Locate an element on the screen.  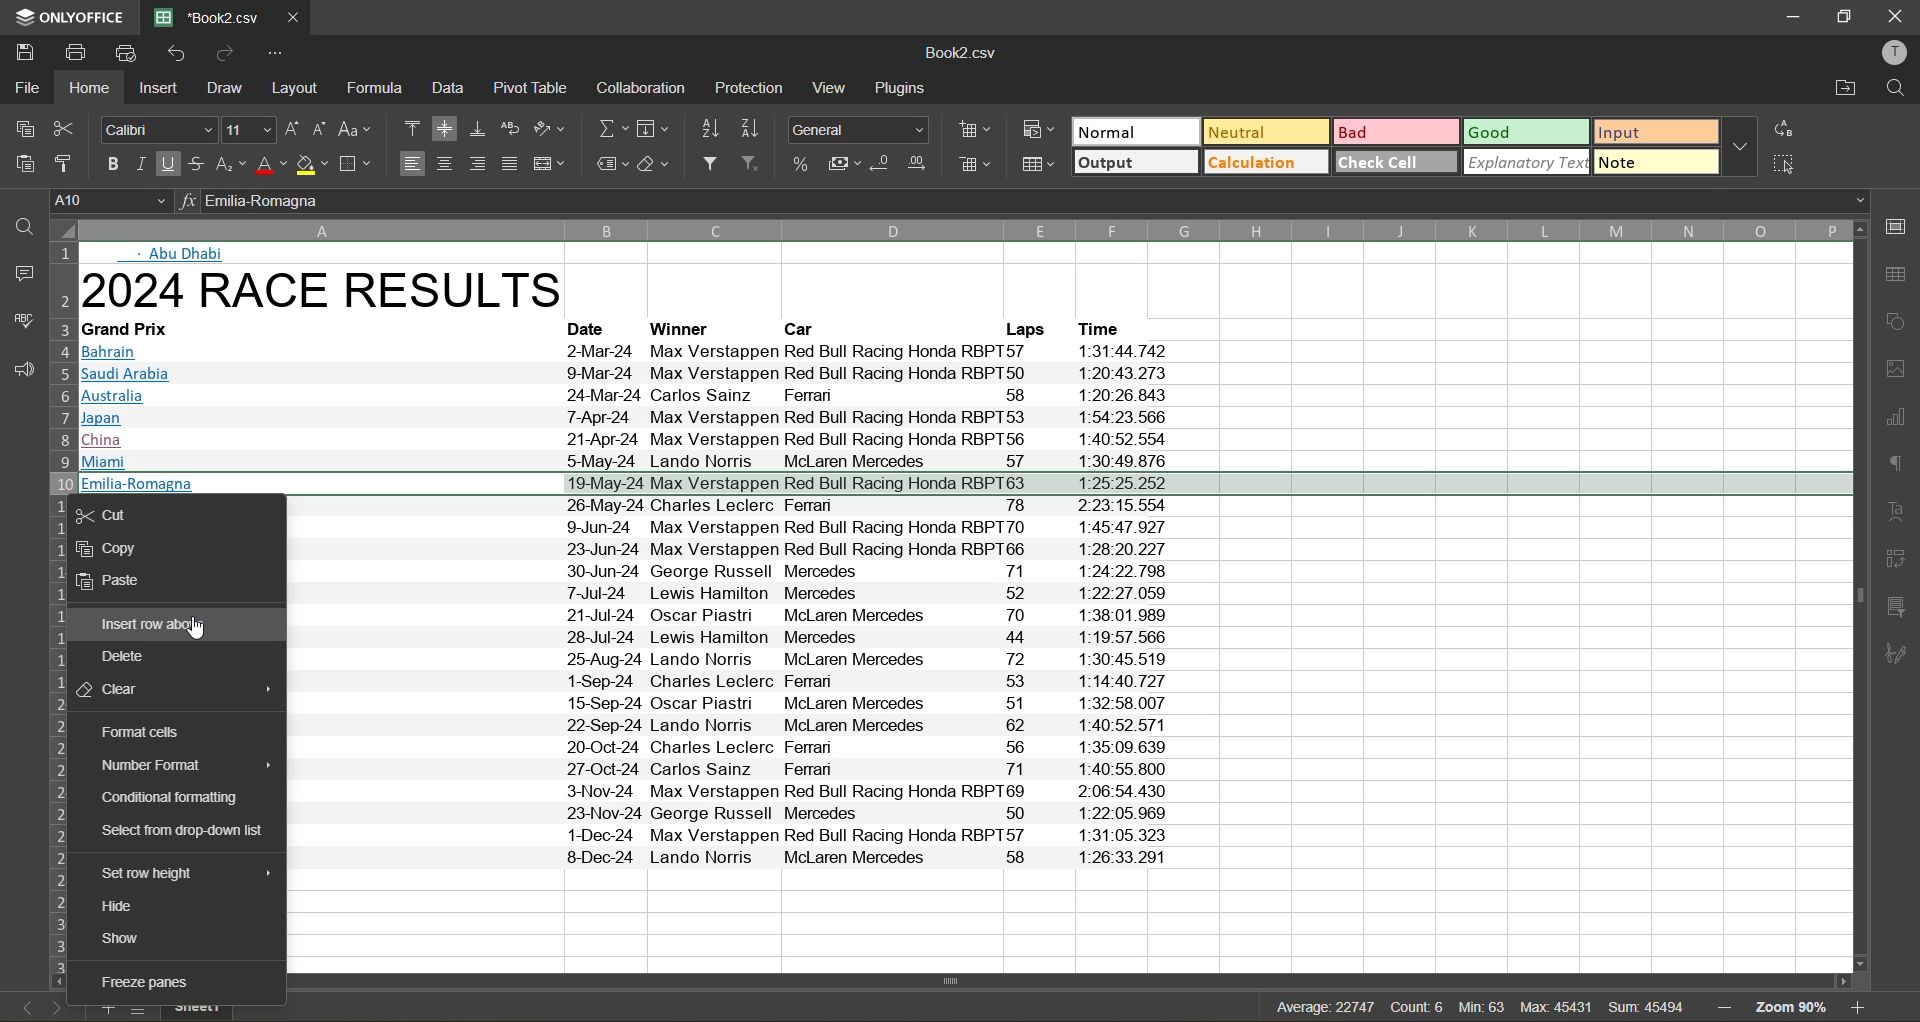
 1-Sep-24 Charles Leclerc Ferran 53 1:14:40.727 is located at coordinates (730, 682).